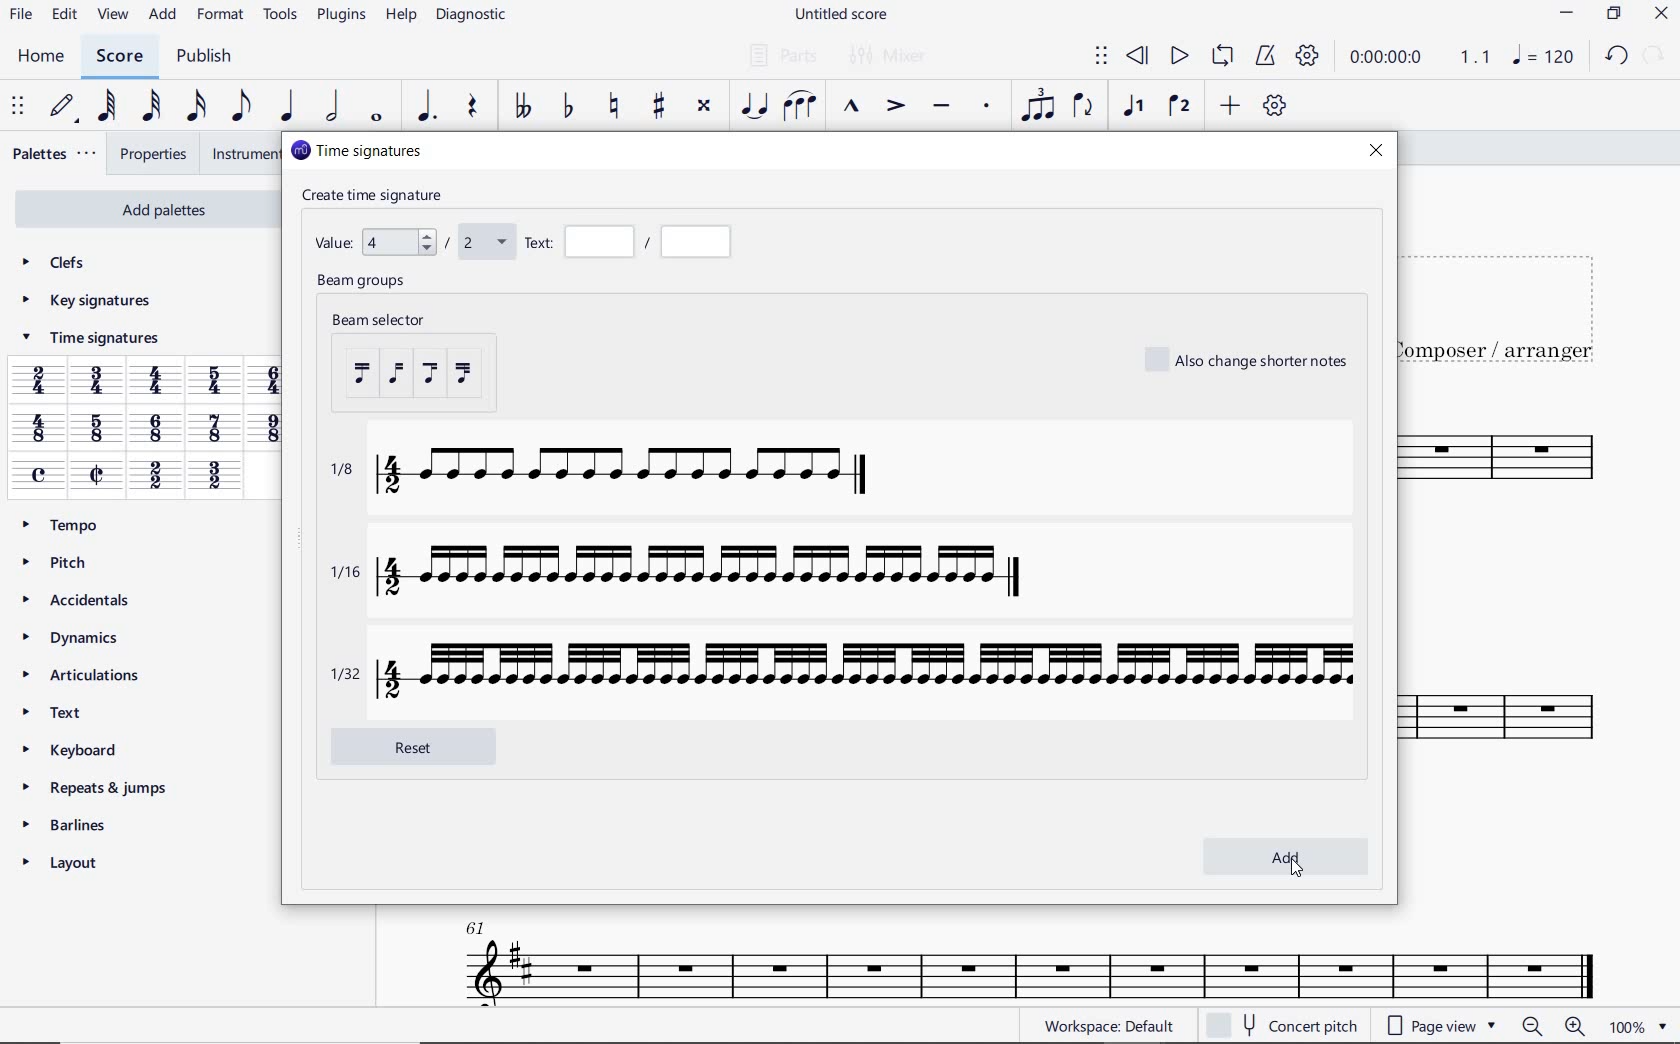  I want to click on KEY SIGNATURES, so click(86, 301).